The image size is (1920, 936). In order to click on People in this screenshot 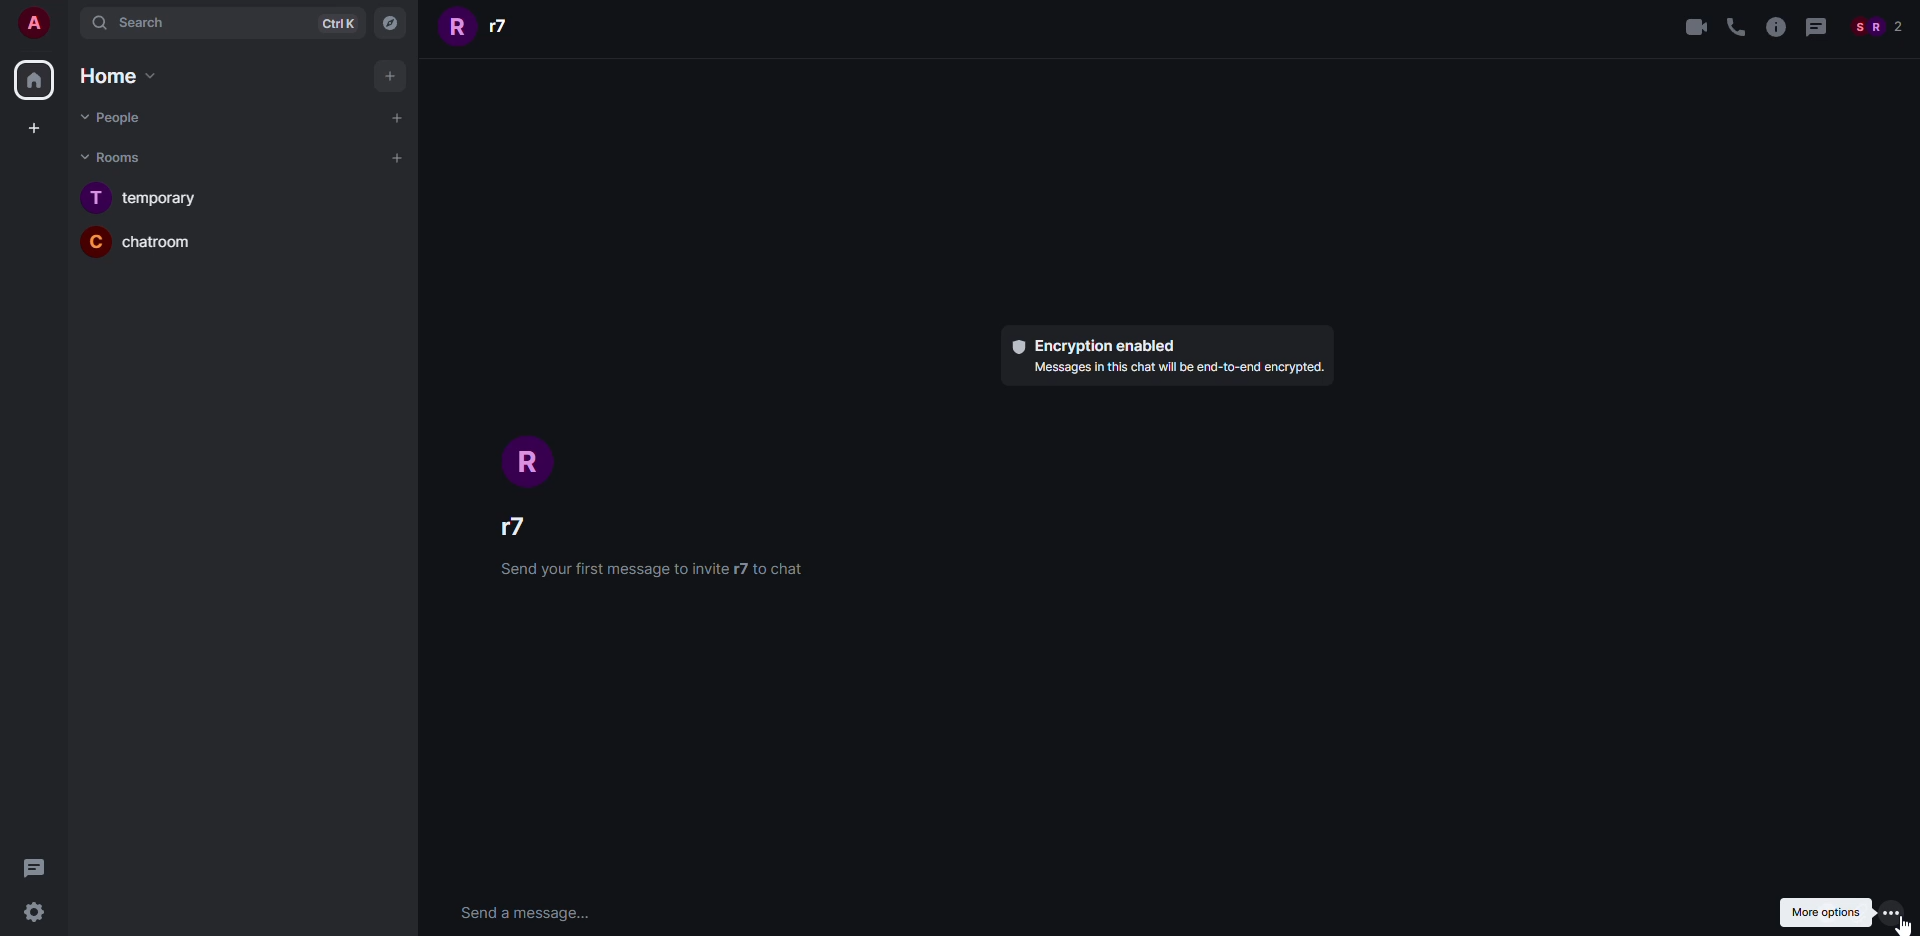, I will do `click(1876, 28)`.